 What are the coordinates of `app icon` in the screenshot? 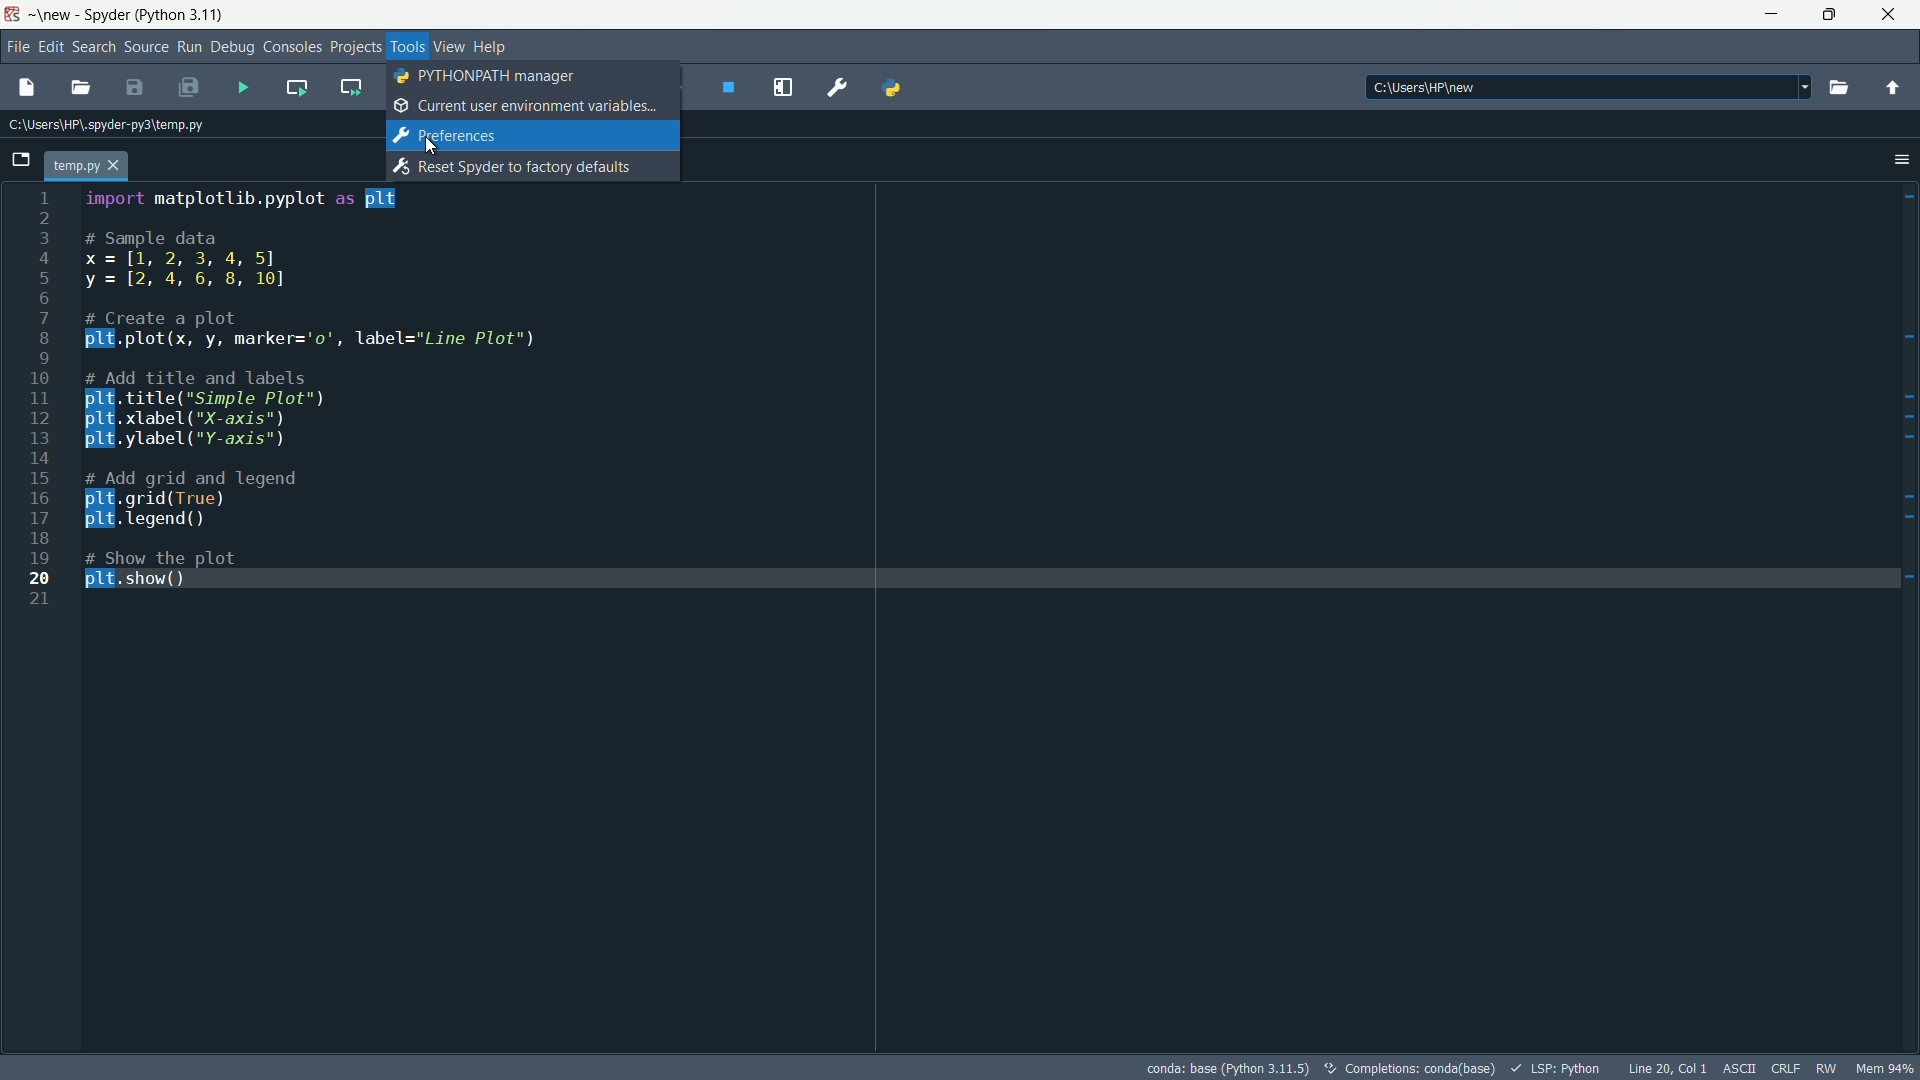 It's located at (15, 14).